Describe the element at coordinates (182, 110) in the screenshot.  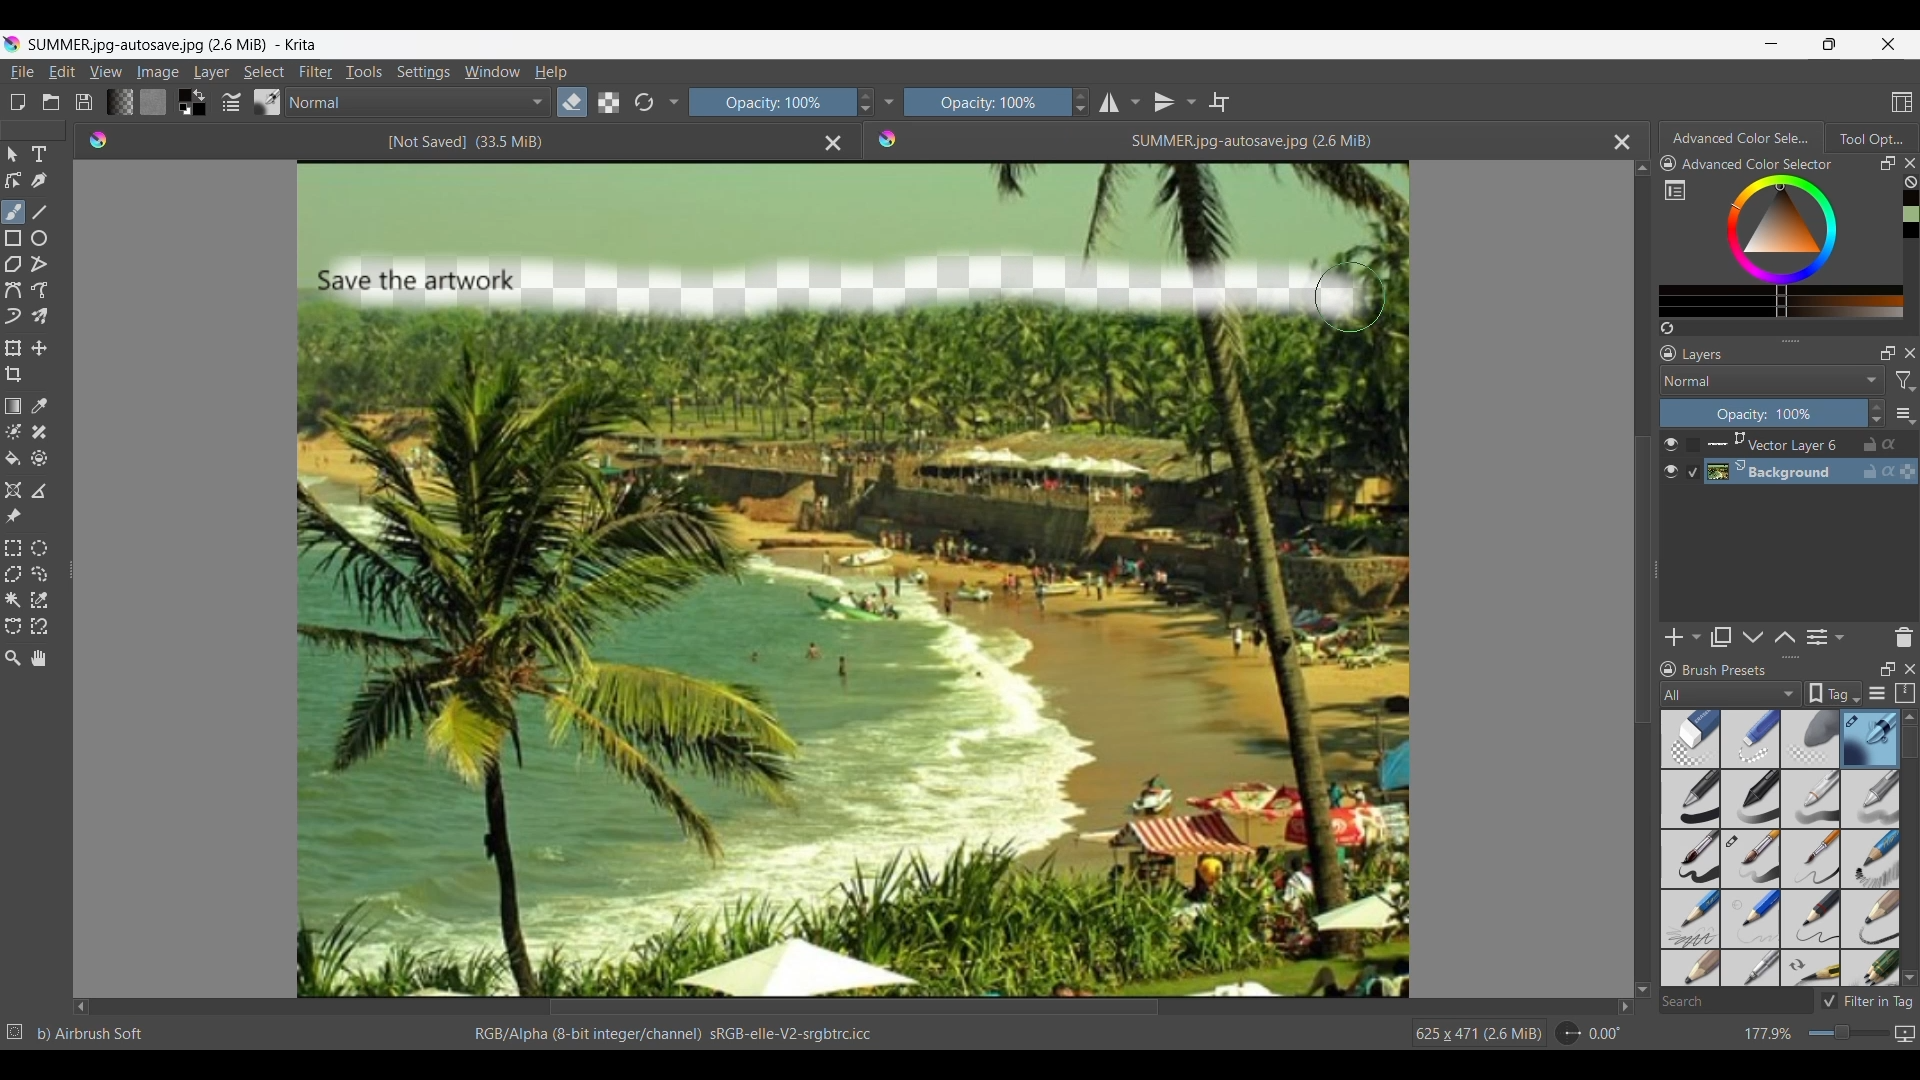
I see `Set foreground and background color as white and black respectively` at that location.